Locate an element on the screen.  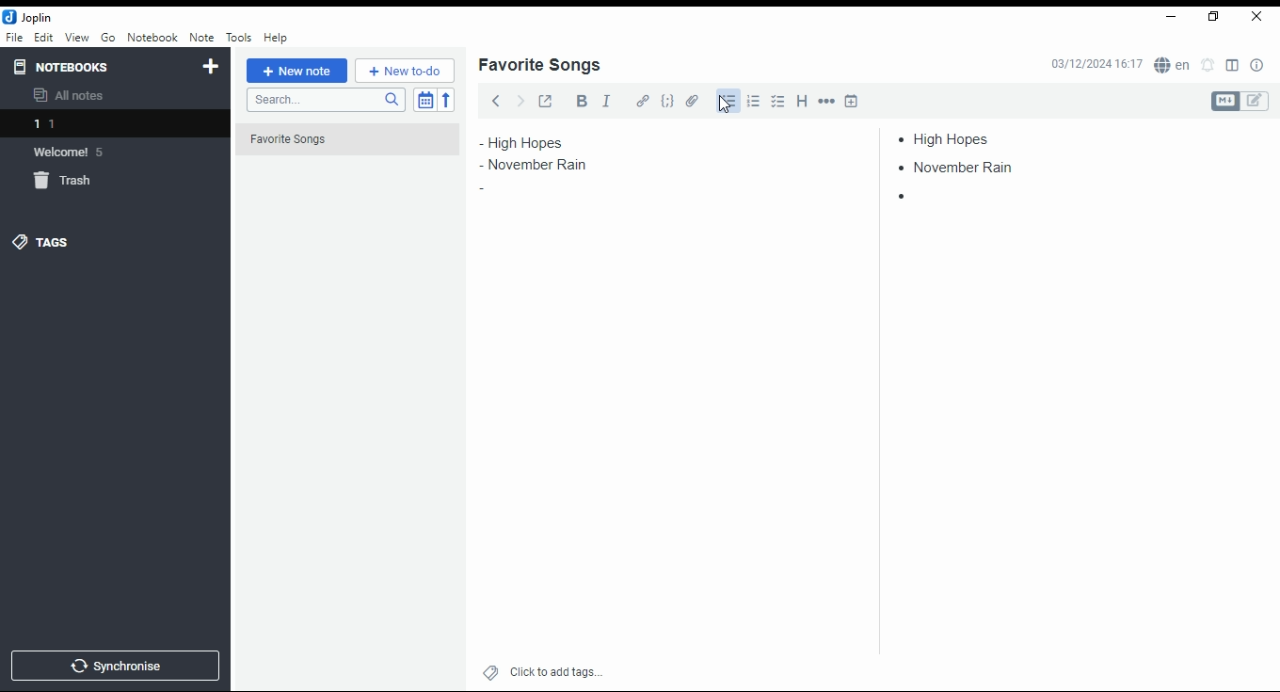
03/12/2024 16:16 is located at coordinates (1096, 64).